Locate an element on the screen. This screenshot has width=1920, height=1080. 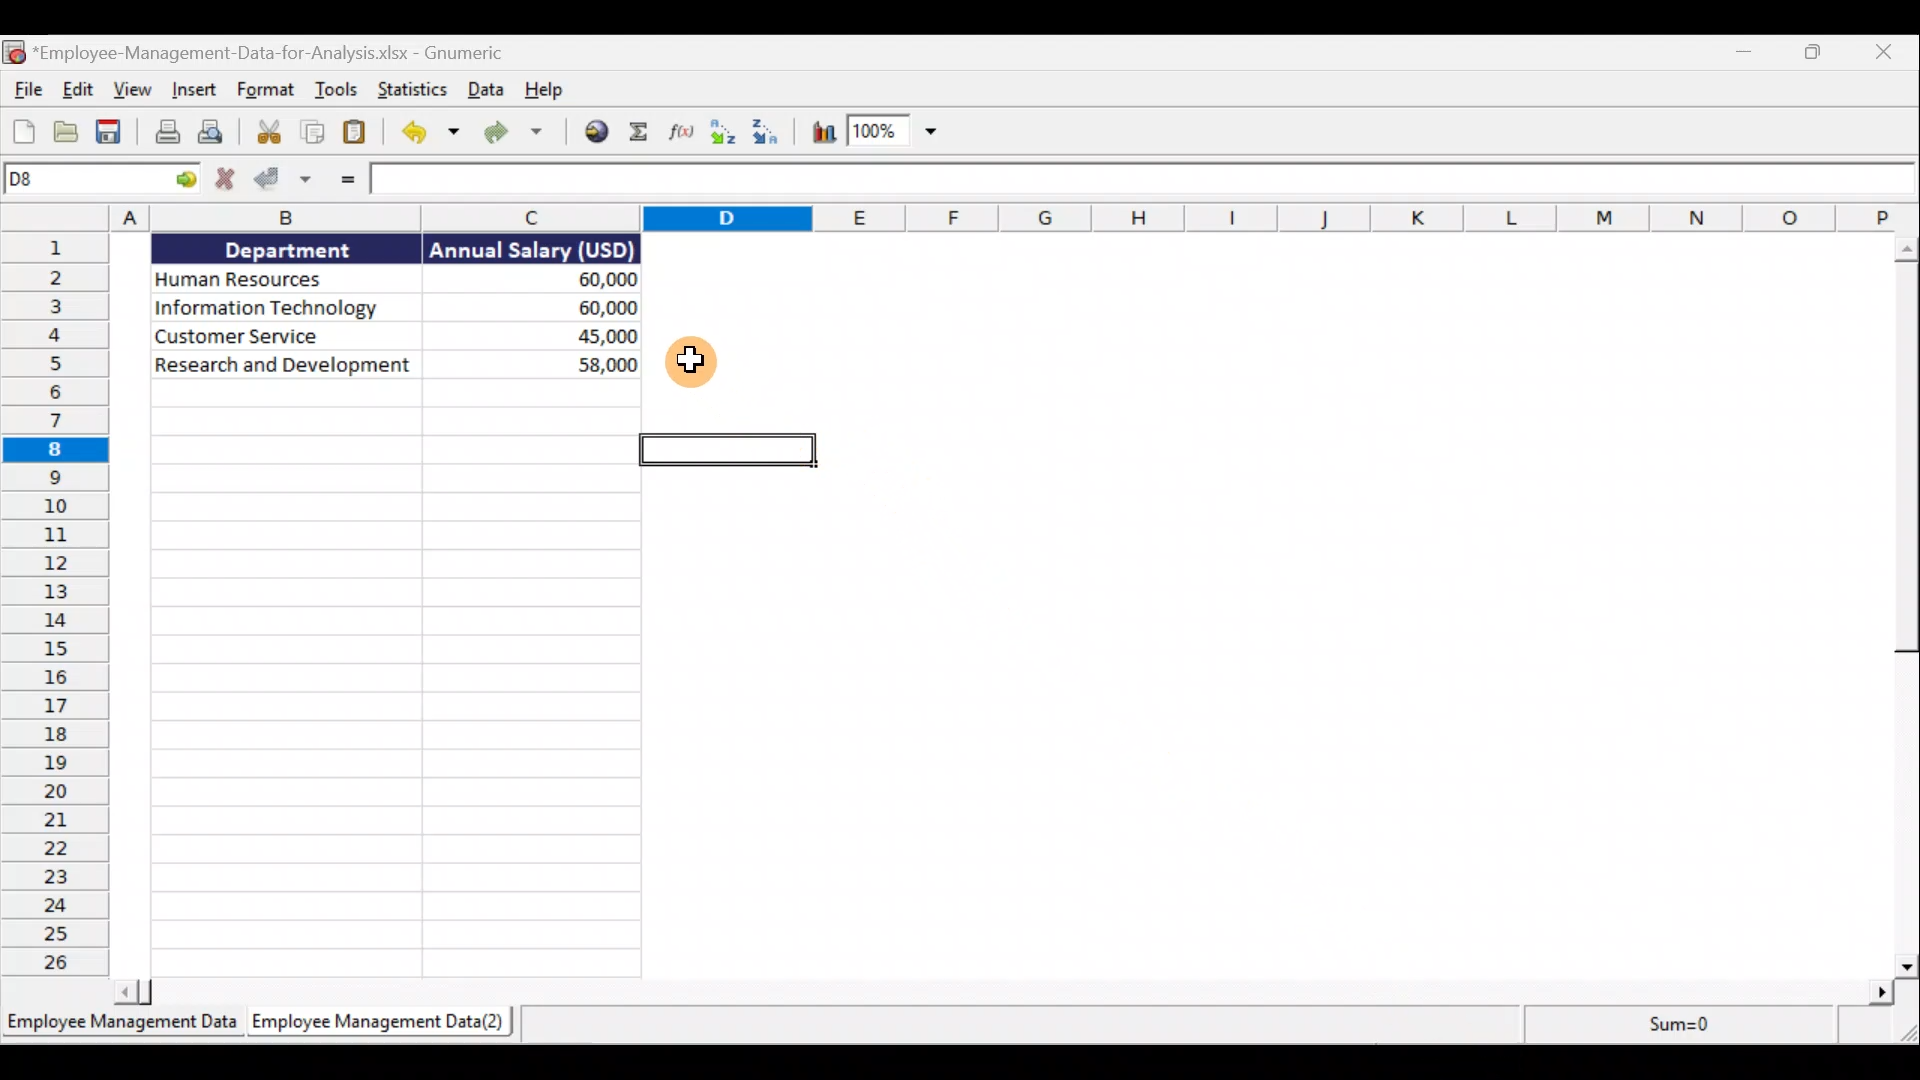
sum=0 is located at coordinates (1671, 1025).